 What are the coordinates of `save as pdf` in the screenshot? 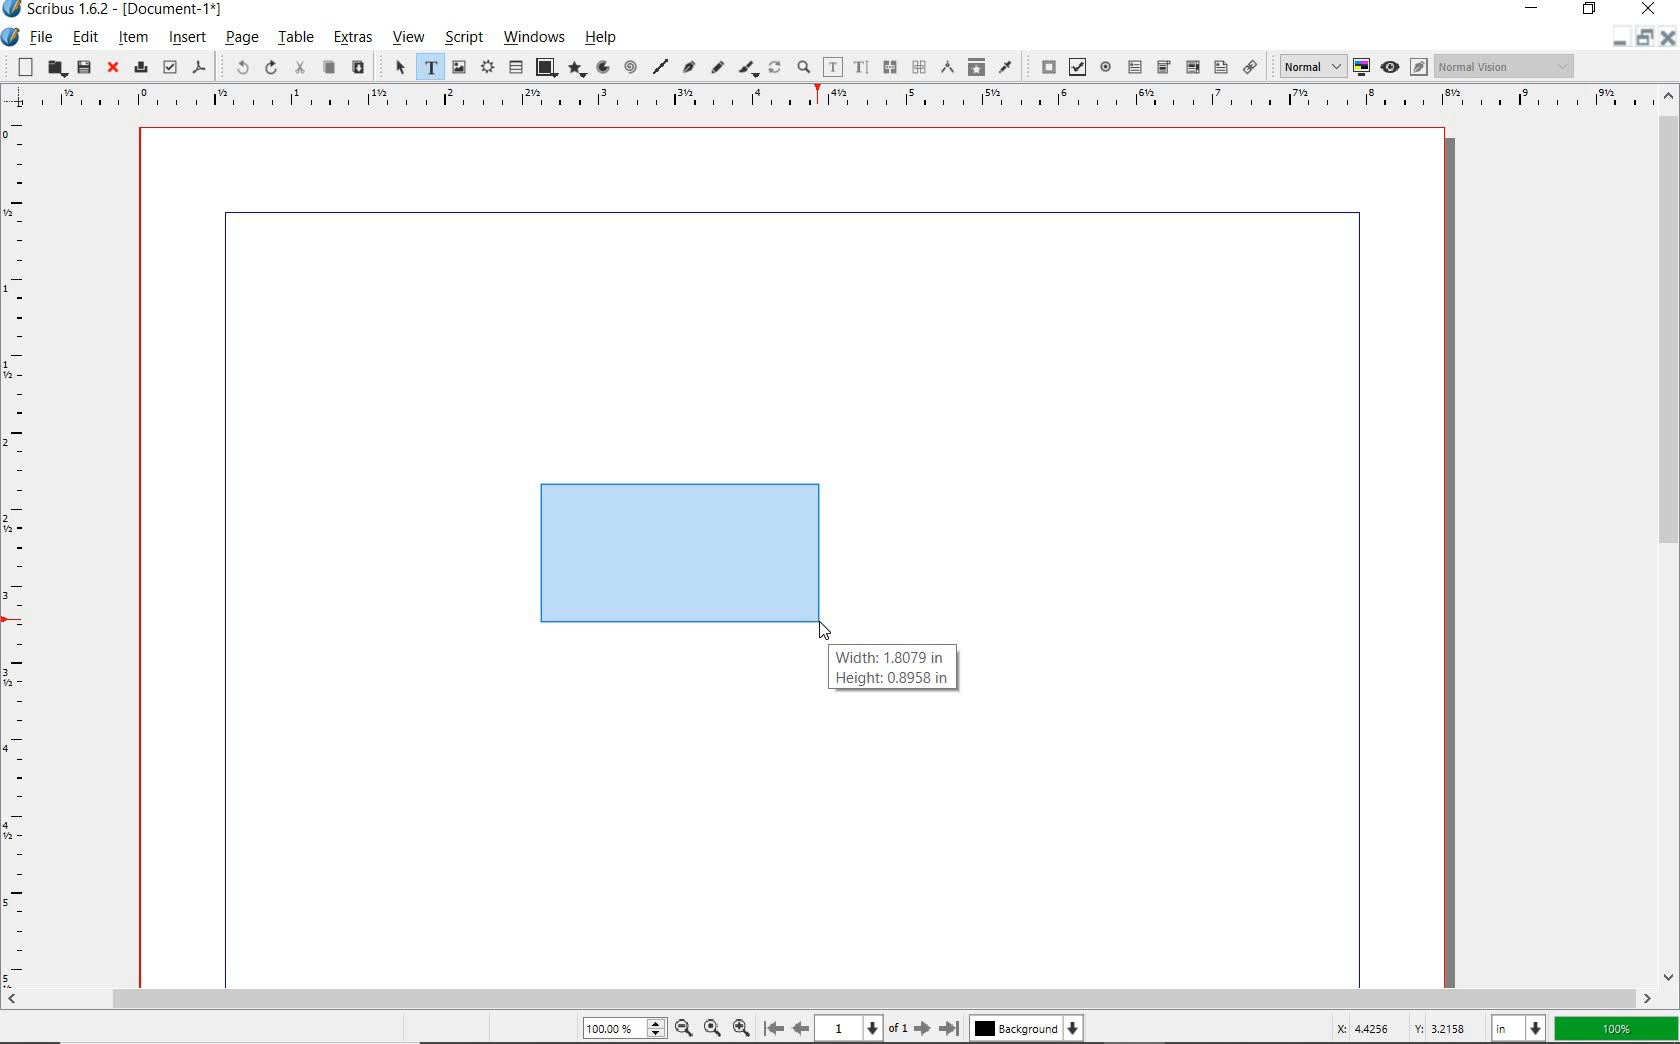 It's located at (199, 67).